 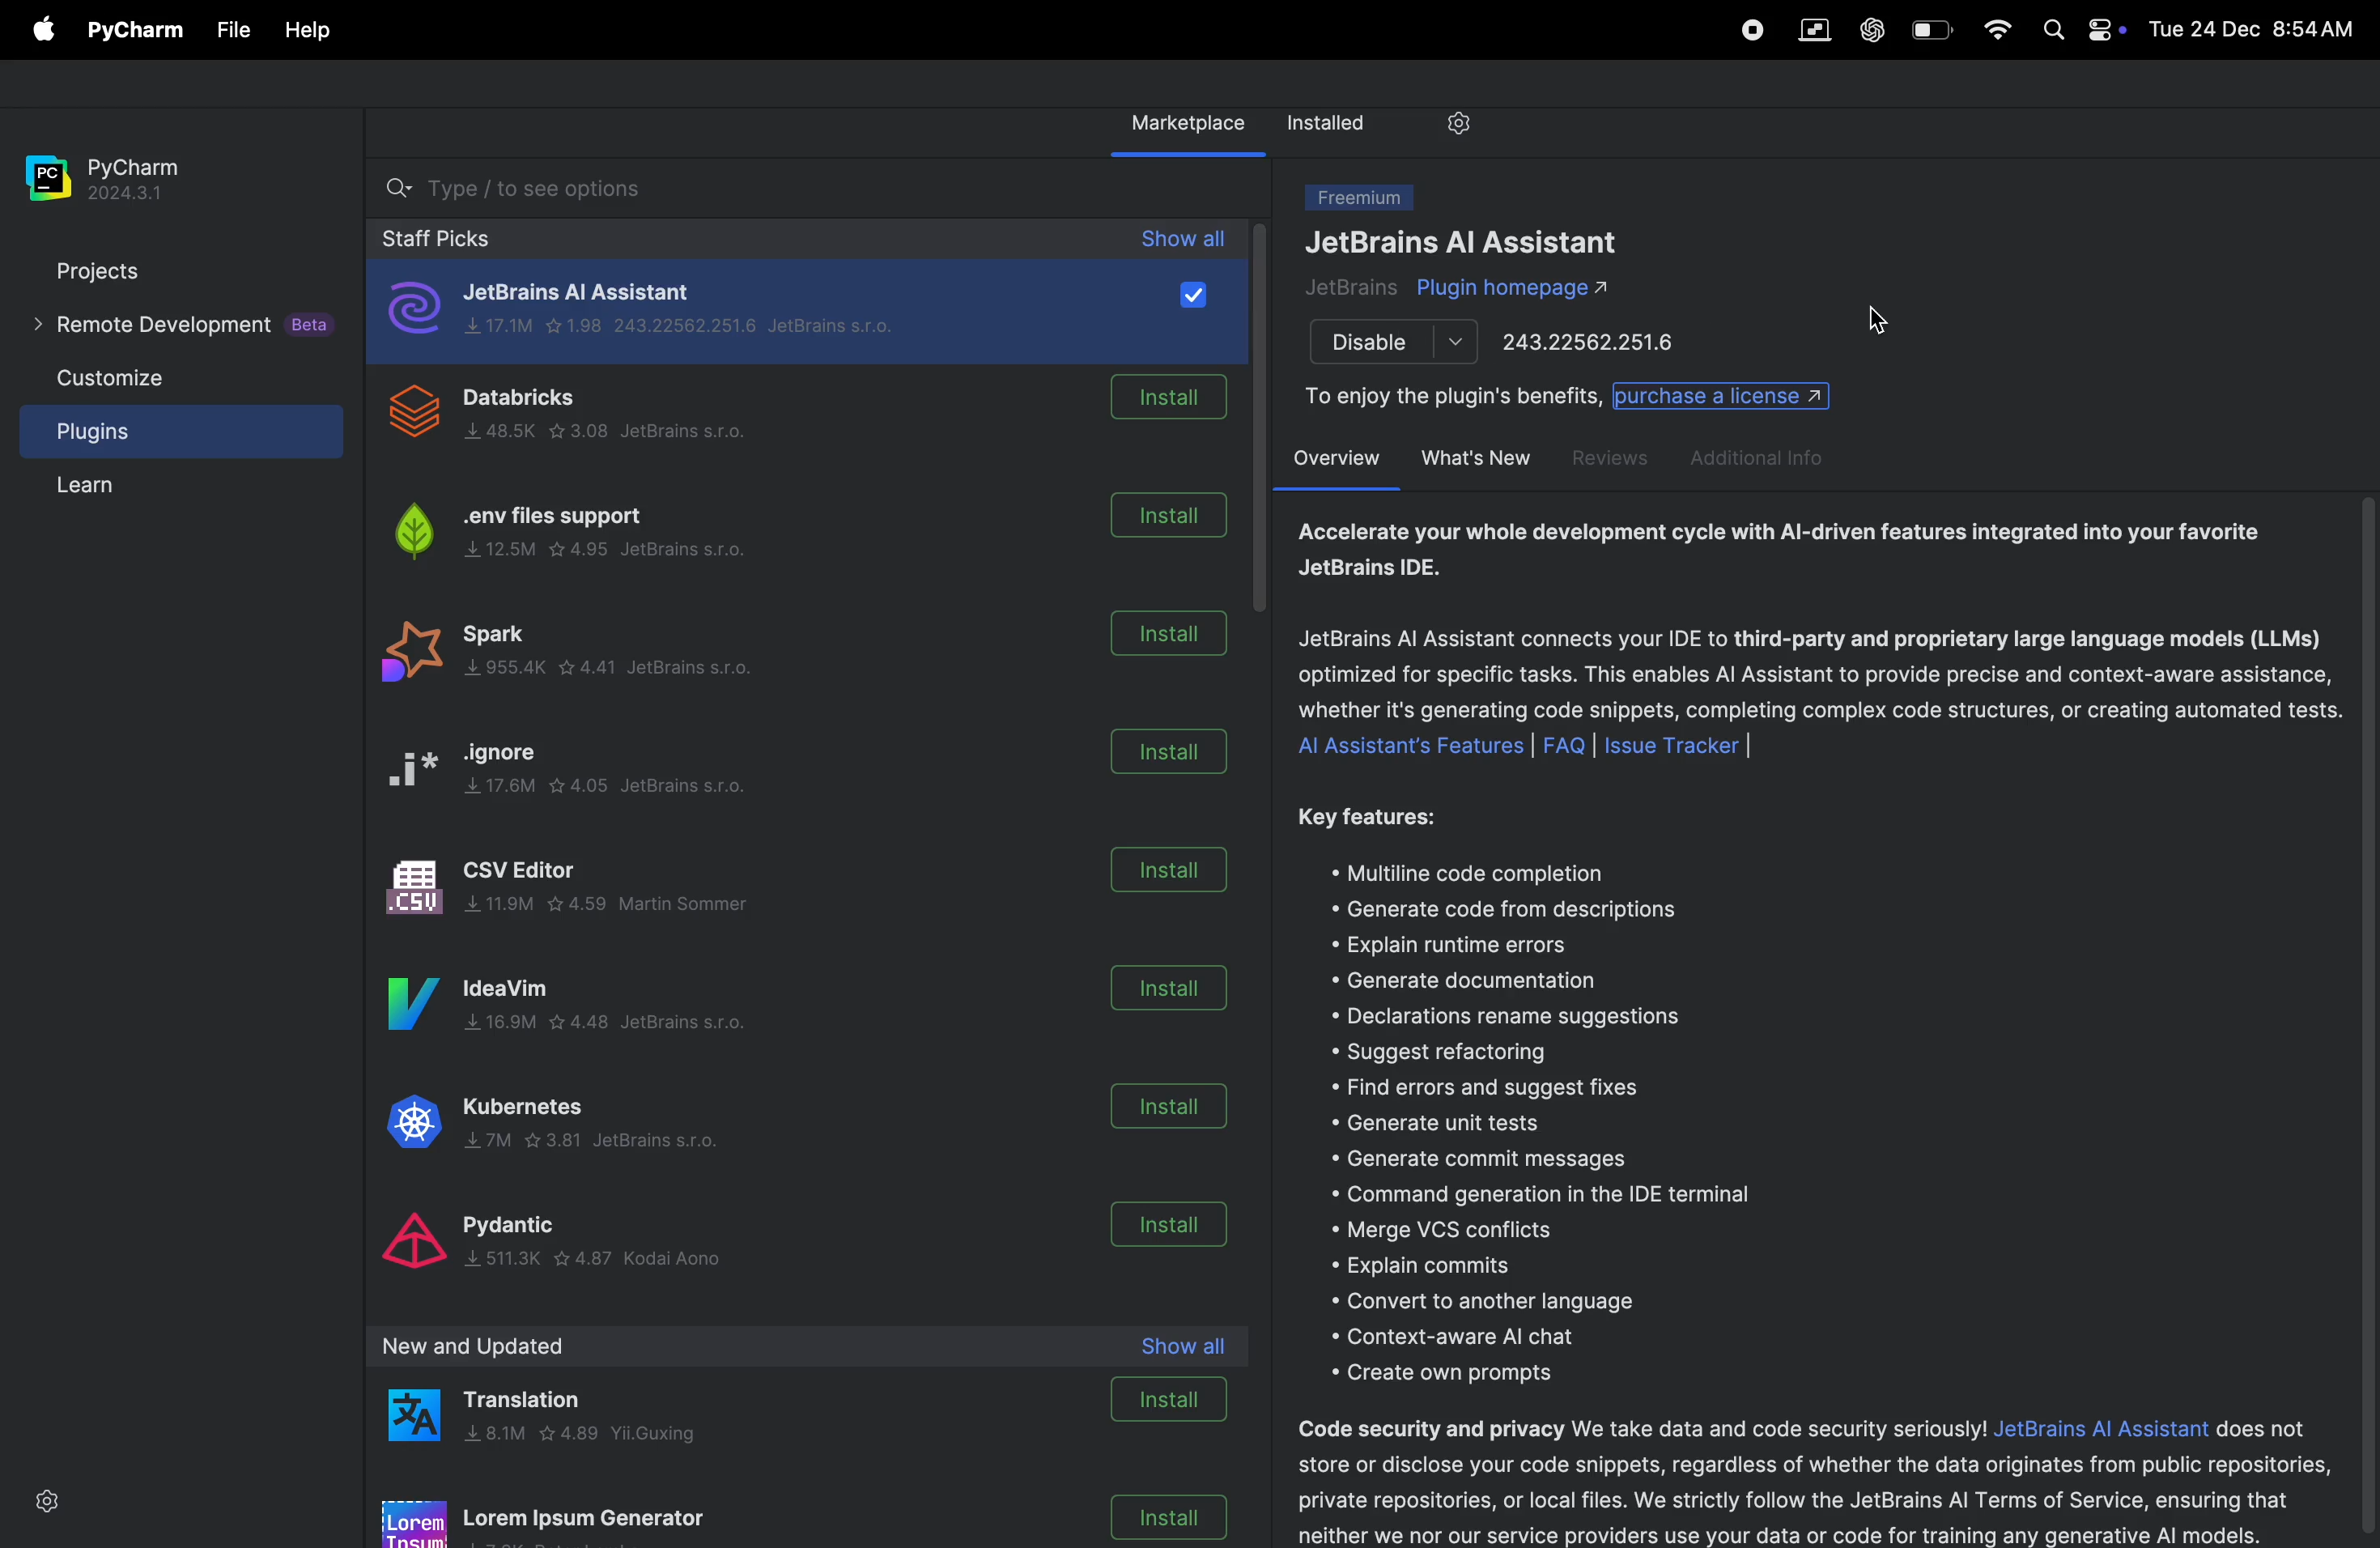 I want to click on Csv editor, so click(x=576, y=904).